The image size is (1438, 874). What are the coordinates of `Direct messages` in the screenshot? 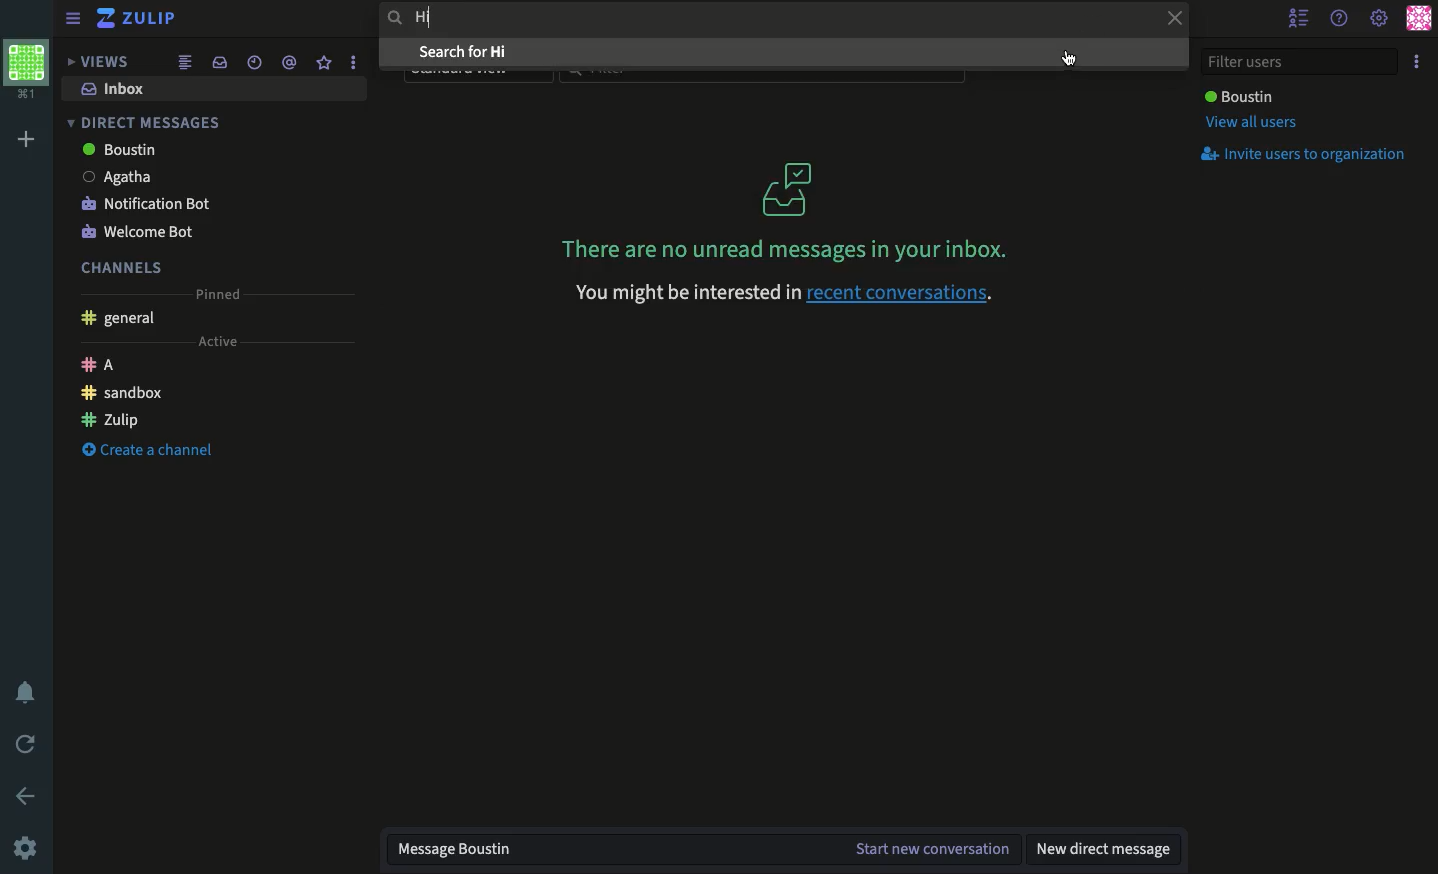 It's located at (146, 124).